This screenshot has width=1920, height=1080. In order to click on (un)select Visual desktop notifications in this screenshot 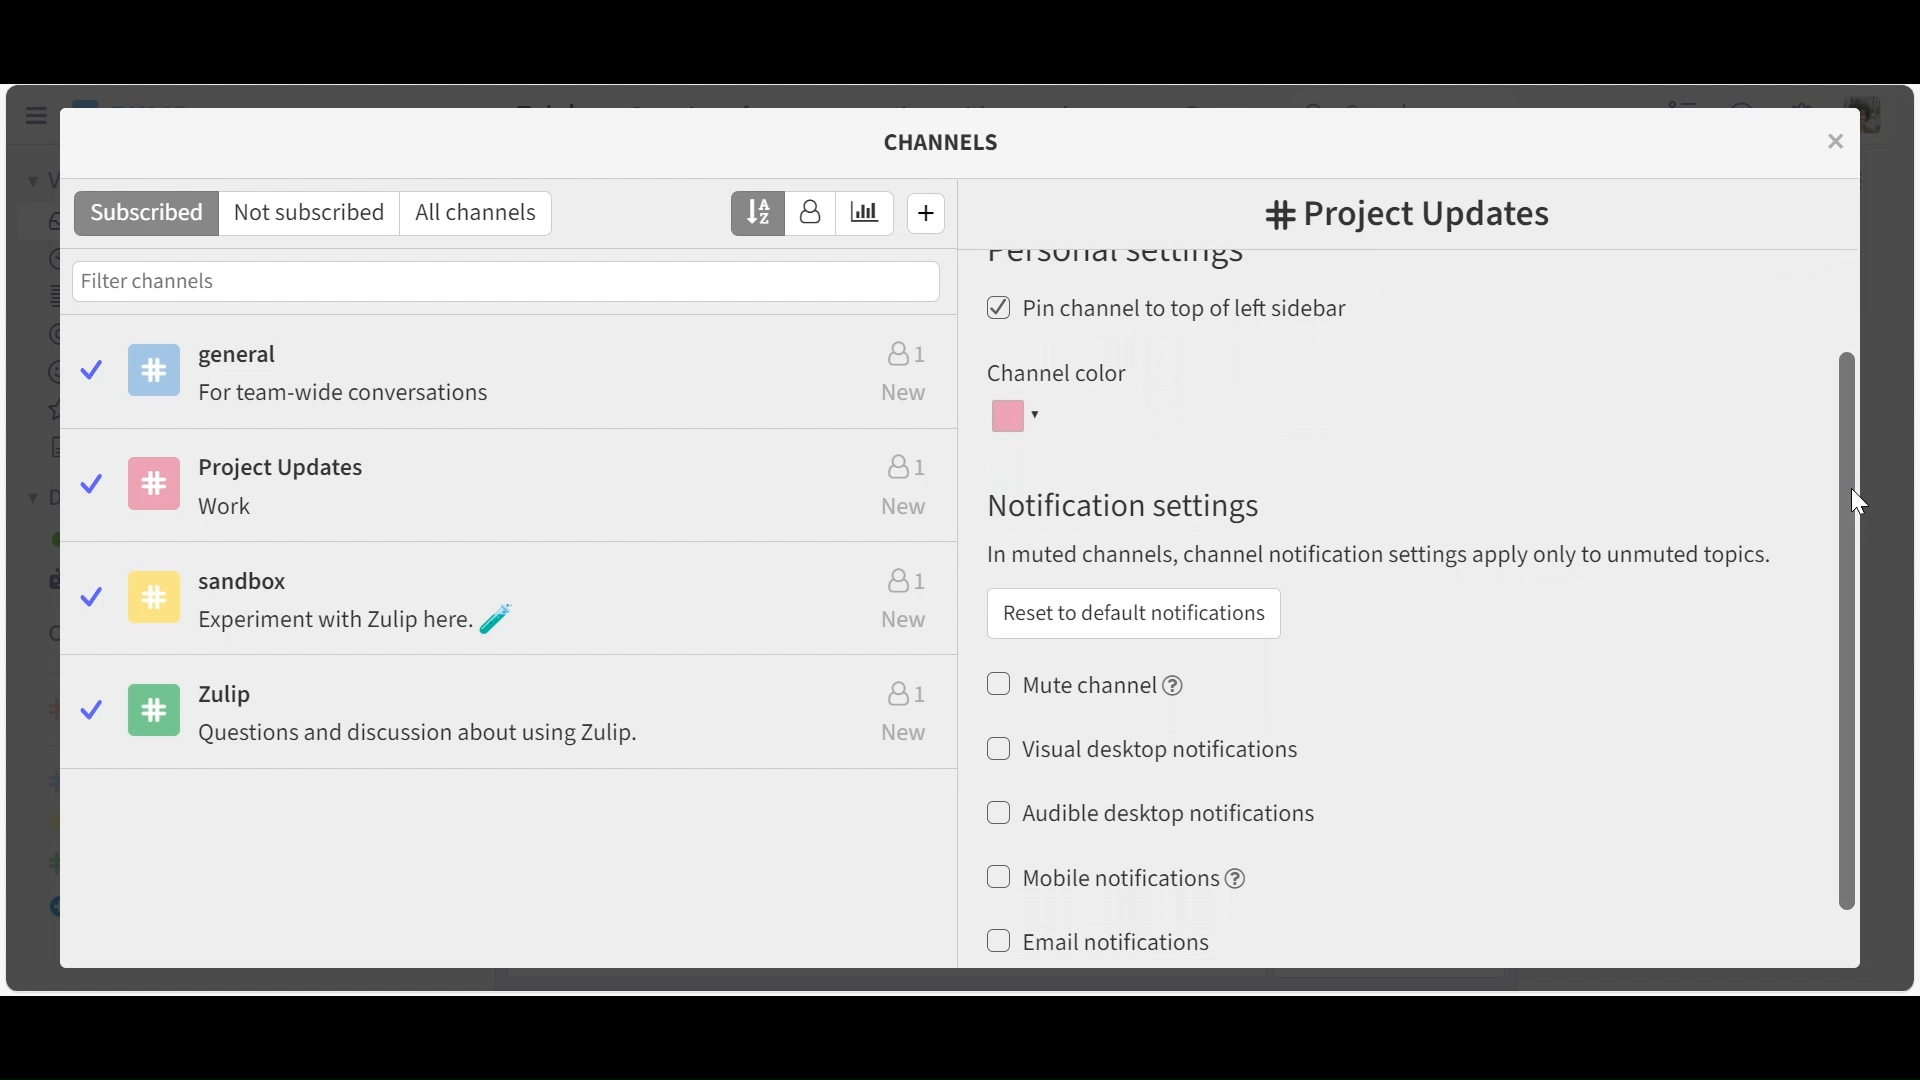, I will do `click(1142, 747)`.